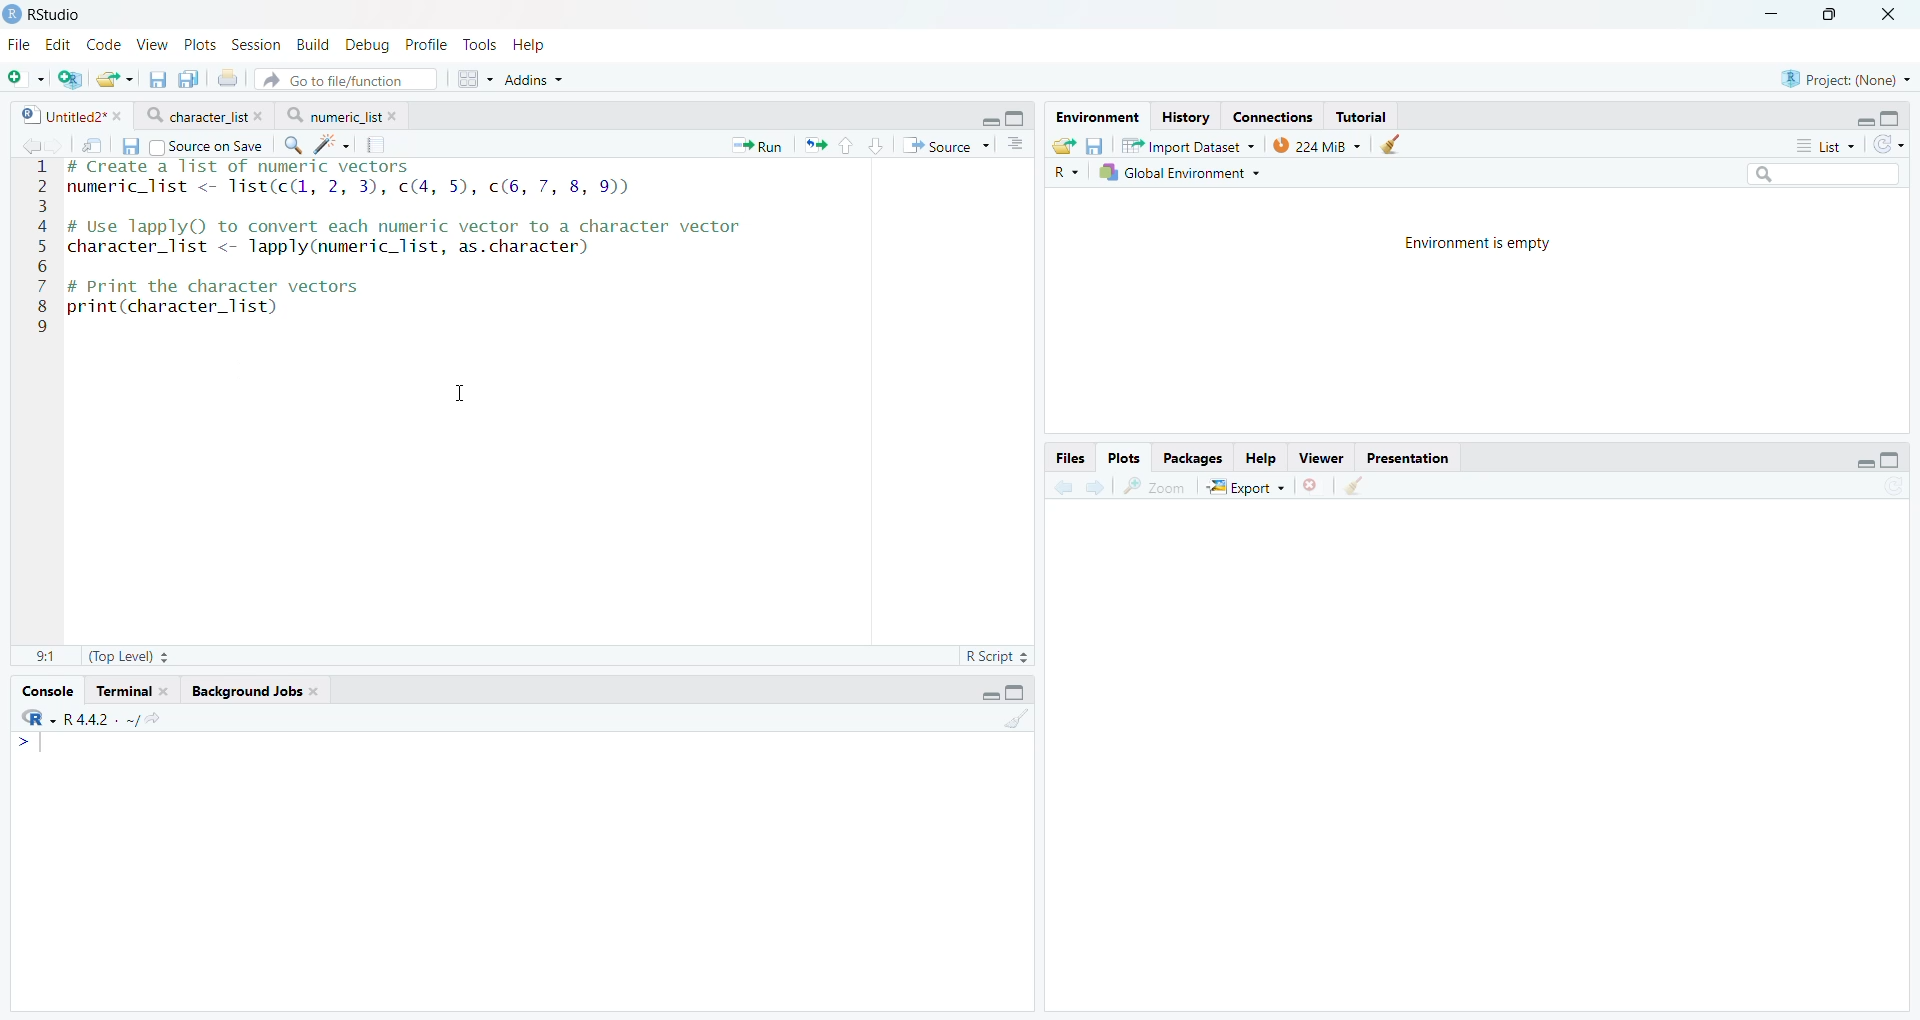 The width and height of the screenshot is (1920, 1020). Describe the element at coordinates (1066, 485) in the screenshot. I see `Go to previous plot` at that location.